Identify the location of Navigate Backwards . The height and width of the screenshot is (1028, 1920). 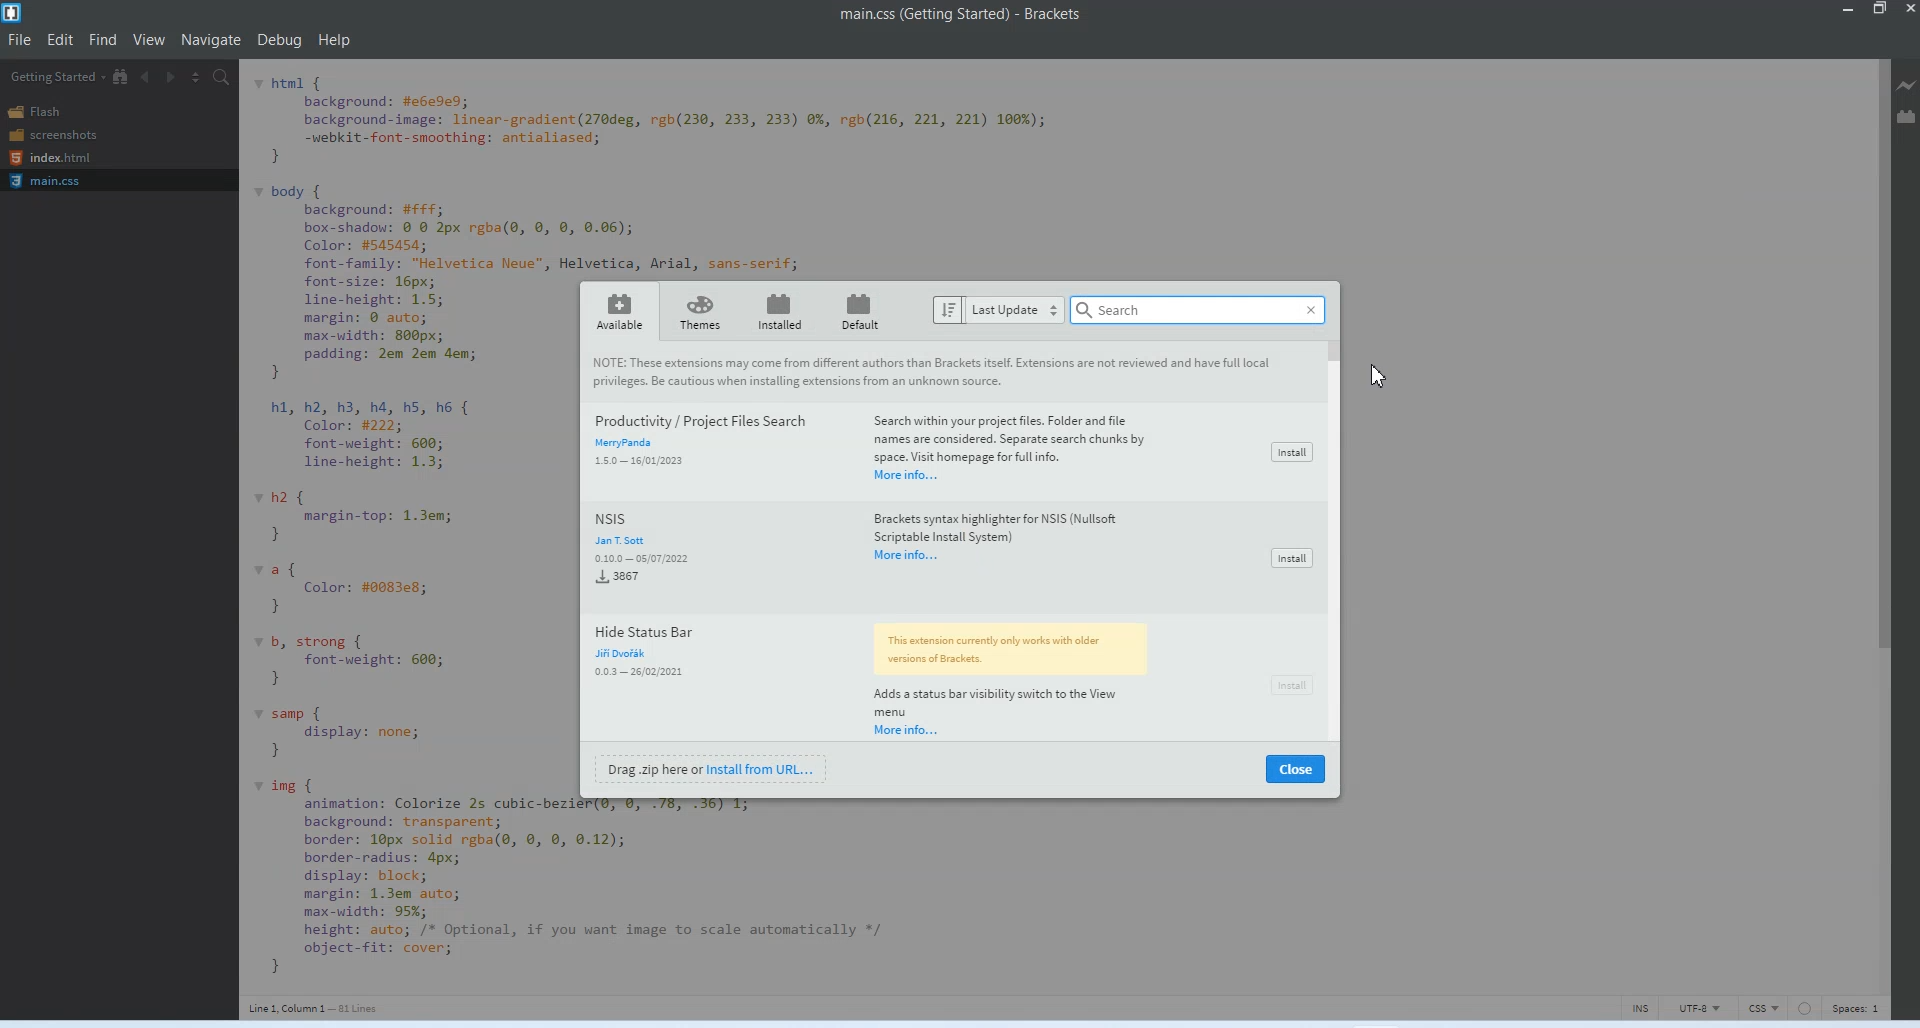
(145, 76).